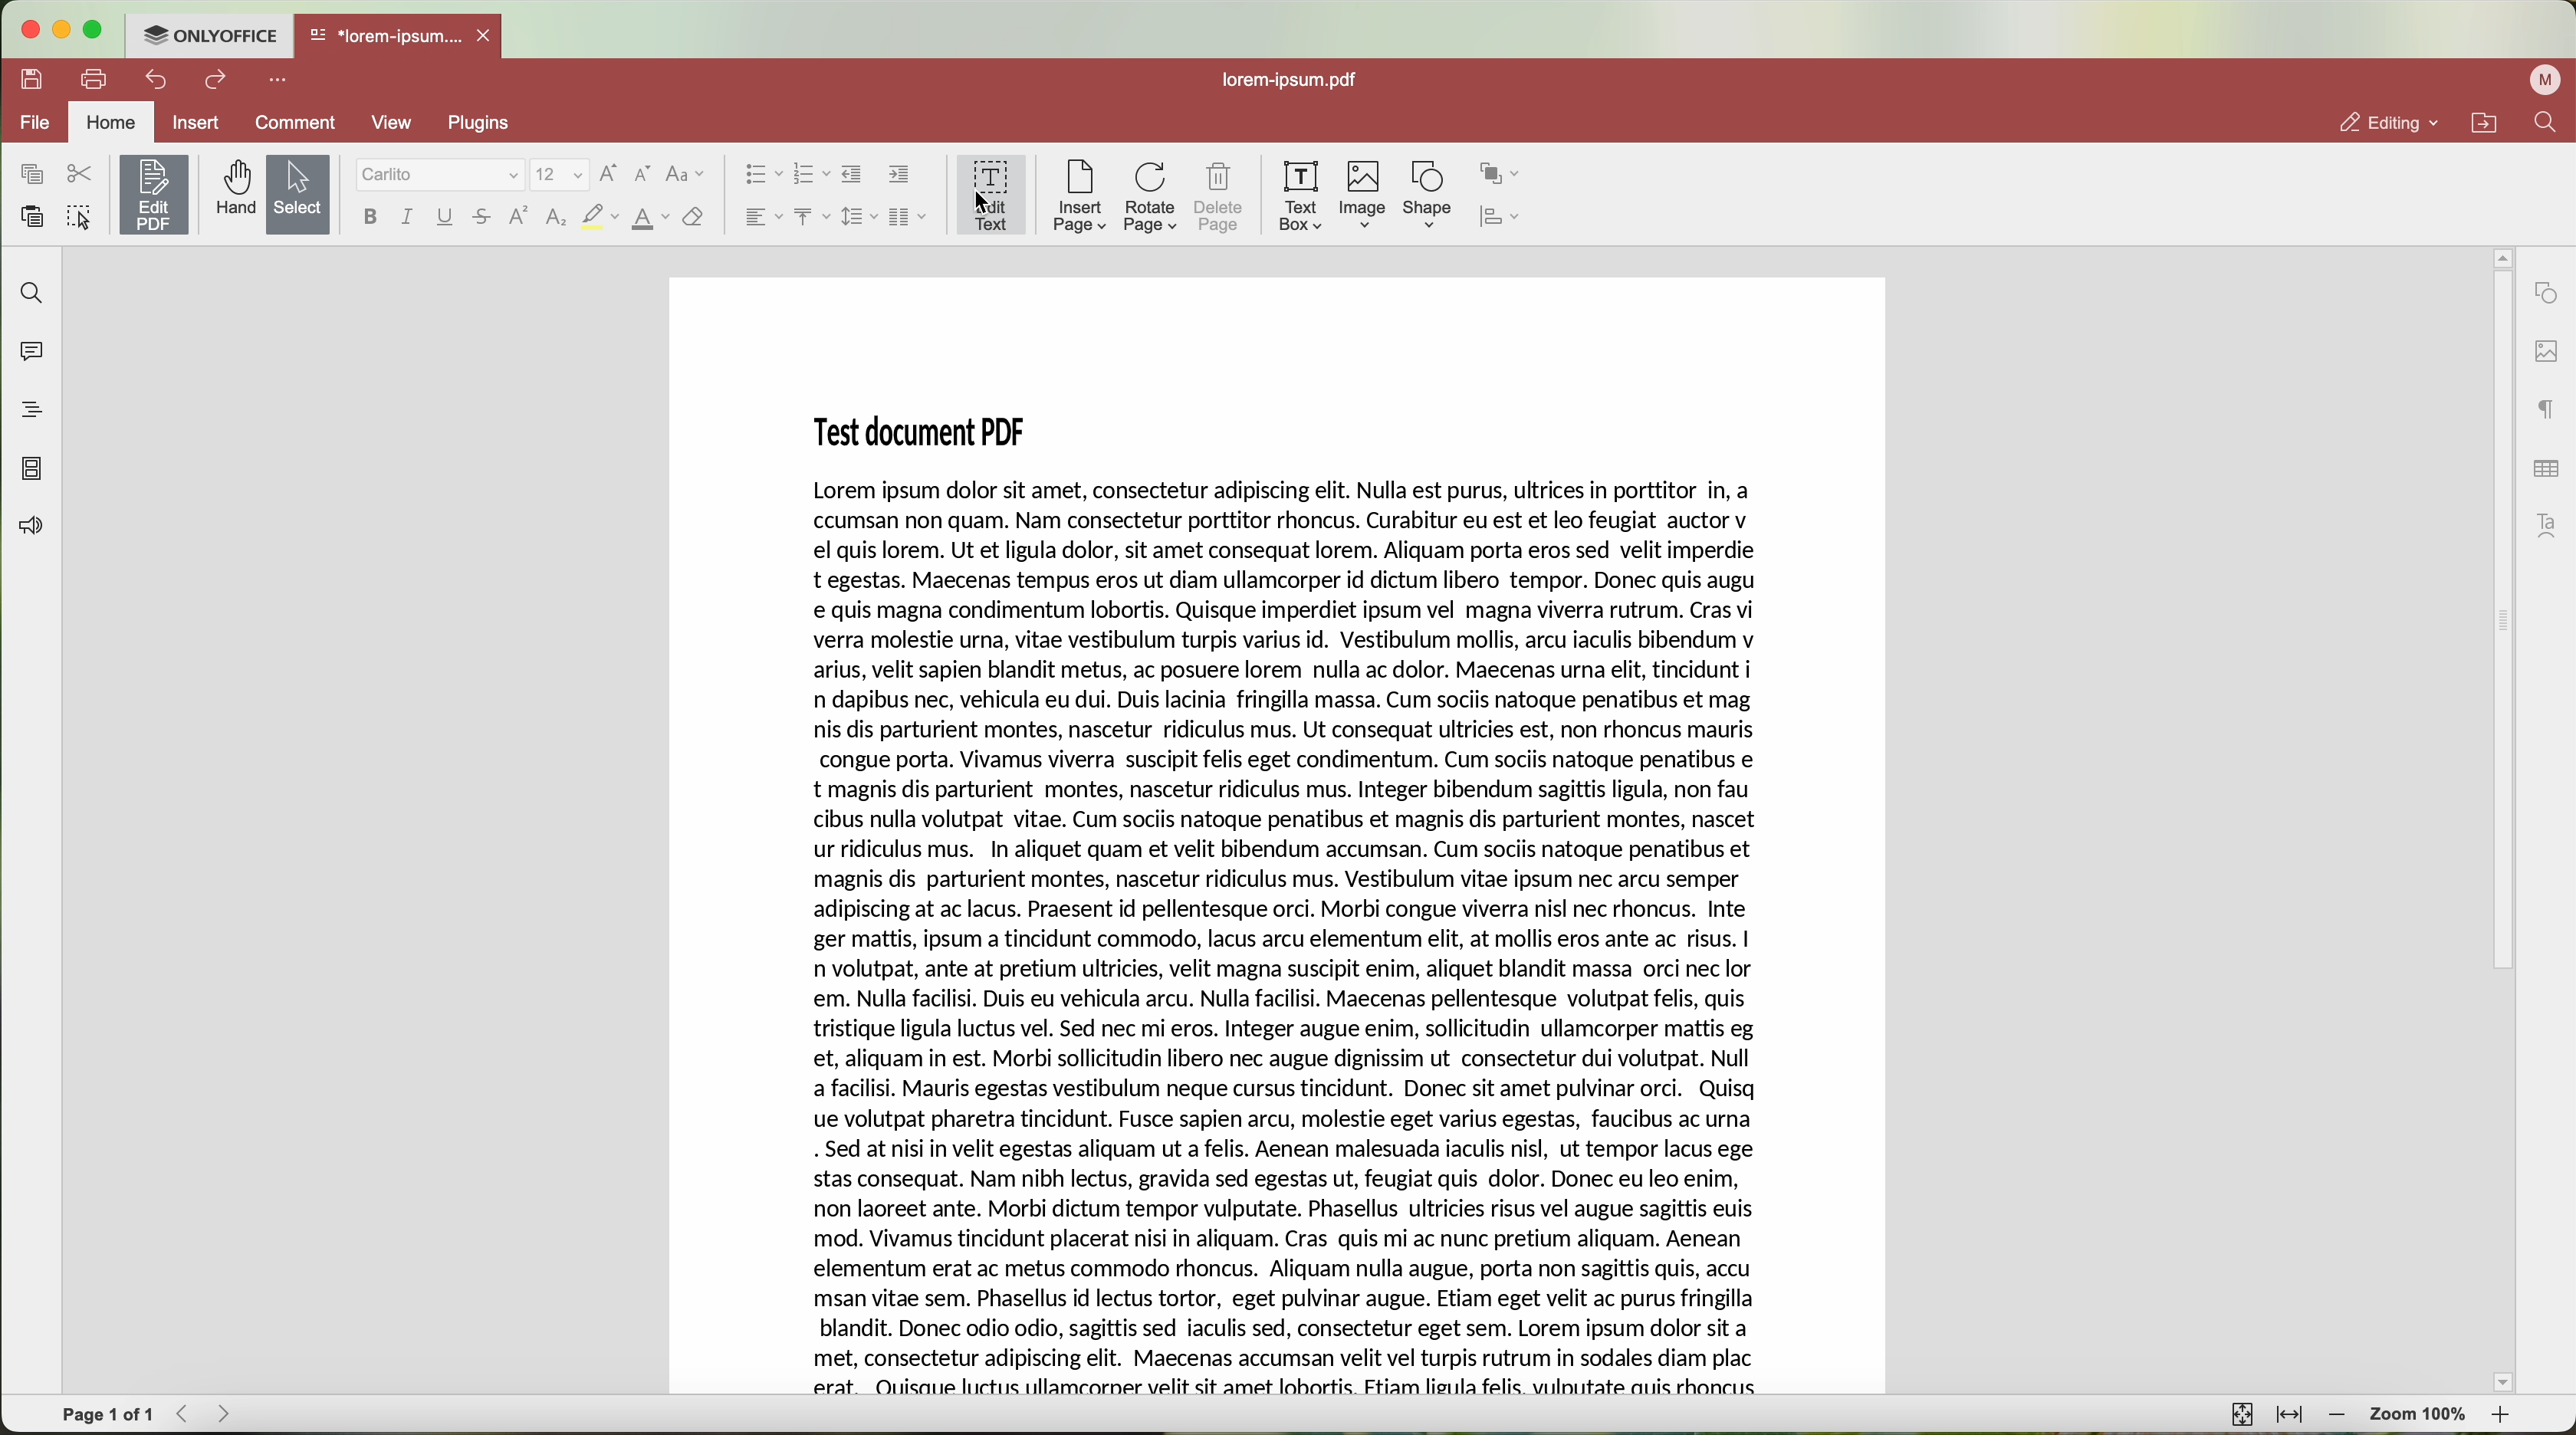  I want to click on paragraph settings, so click(2548, 408).